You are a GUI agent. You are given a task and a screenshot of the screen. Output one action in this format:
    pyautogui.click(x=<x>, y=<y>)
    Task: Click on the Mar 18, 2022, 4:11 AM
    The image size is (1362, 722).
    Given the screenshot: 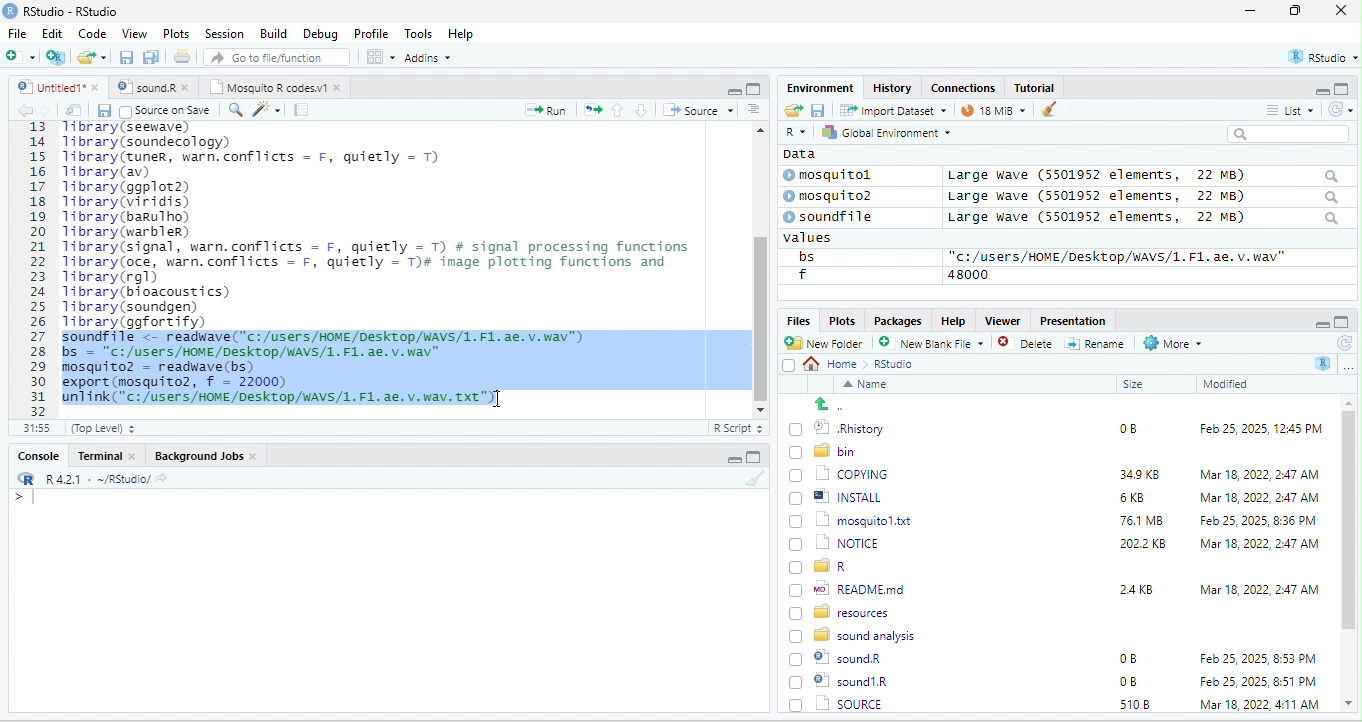 What is the action you would take?
    pyautogui.click(x=1258, y=681)
    